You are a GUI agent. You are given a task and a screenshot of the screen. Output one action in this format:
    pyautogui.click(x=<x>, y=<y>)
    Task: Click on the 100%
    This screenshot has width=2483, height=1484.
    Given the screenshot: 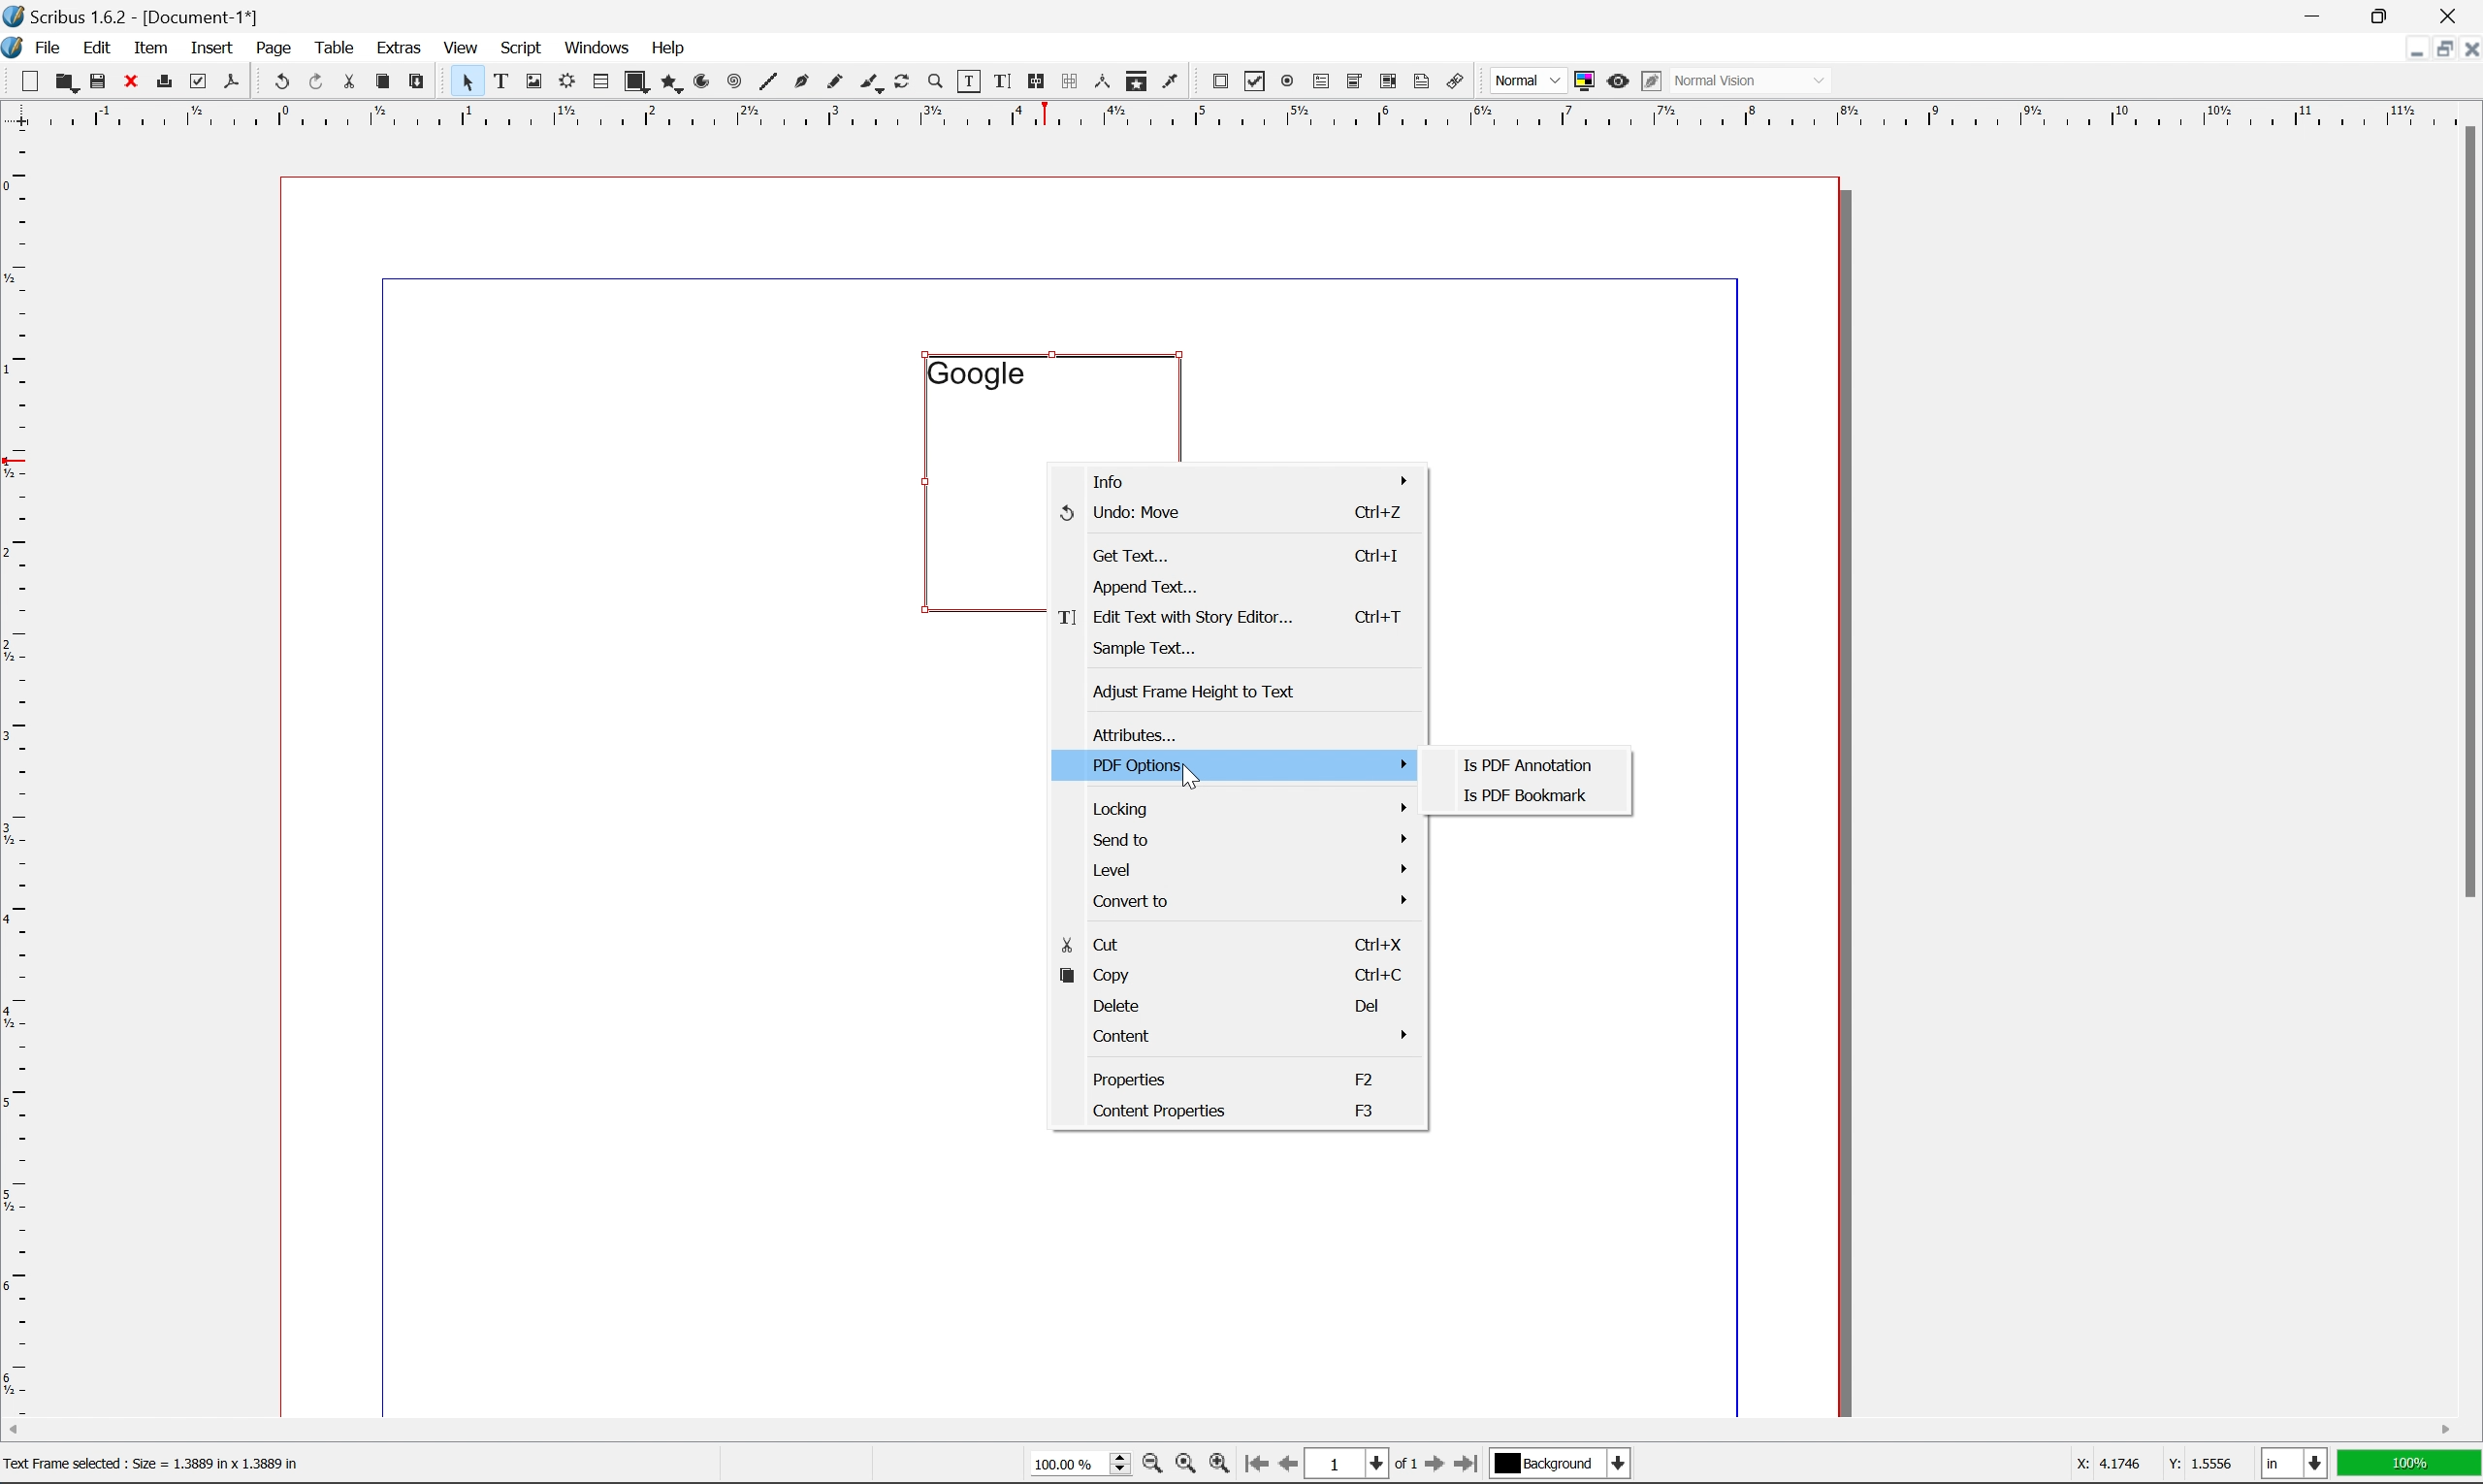 What is the action you would take?
    pyautogui.click(x=2410, y=1464)
    